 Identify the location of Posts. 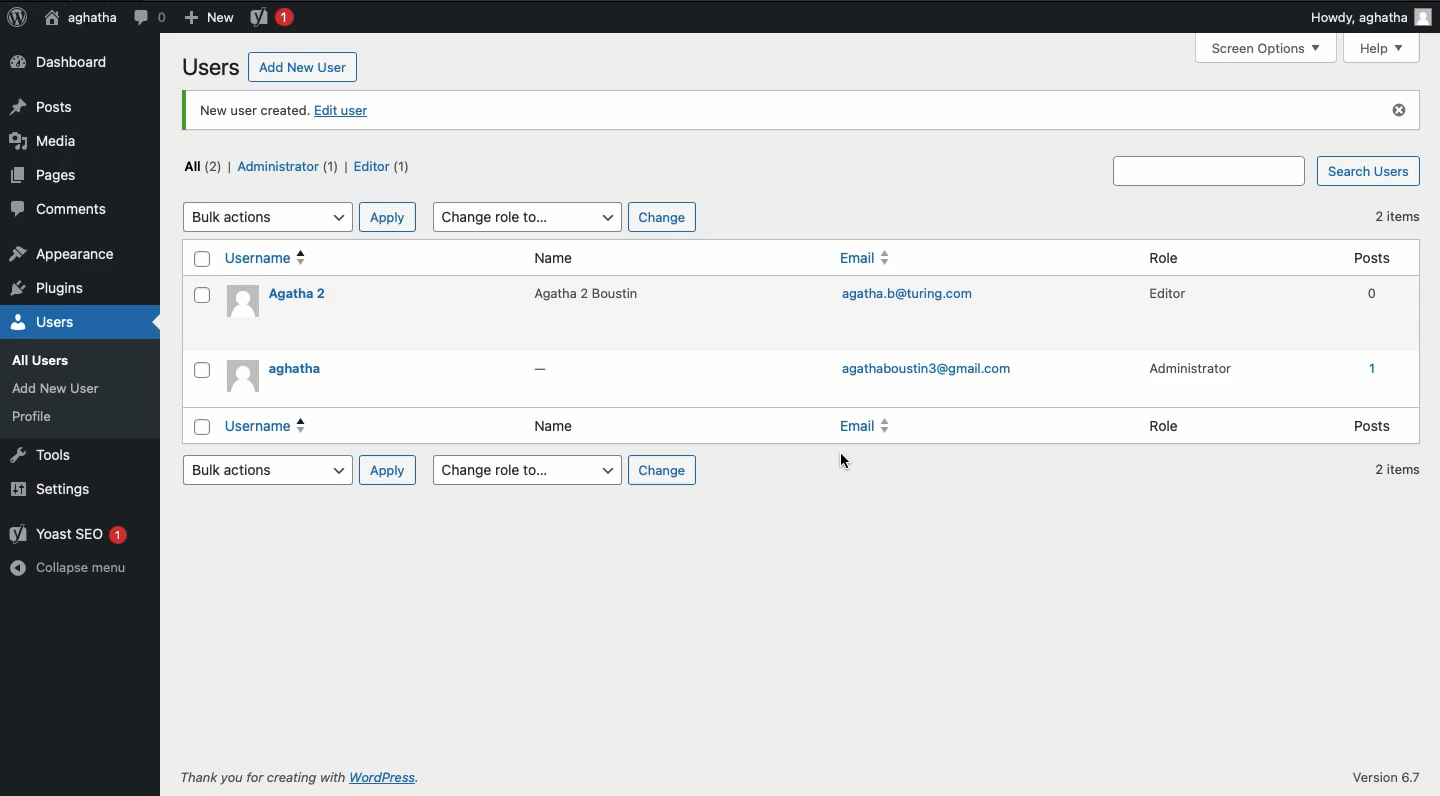
(47, 105).